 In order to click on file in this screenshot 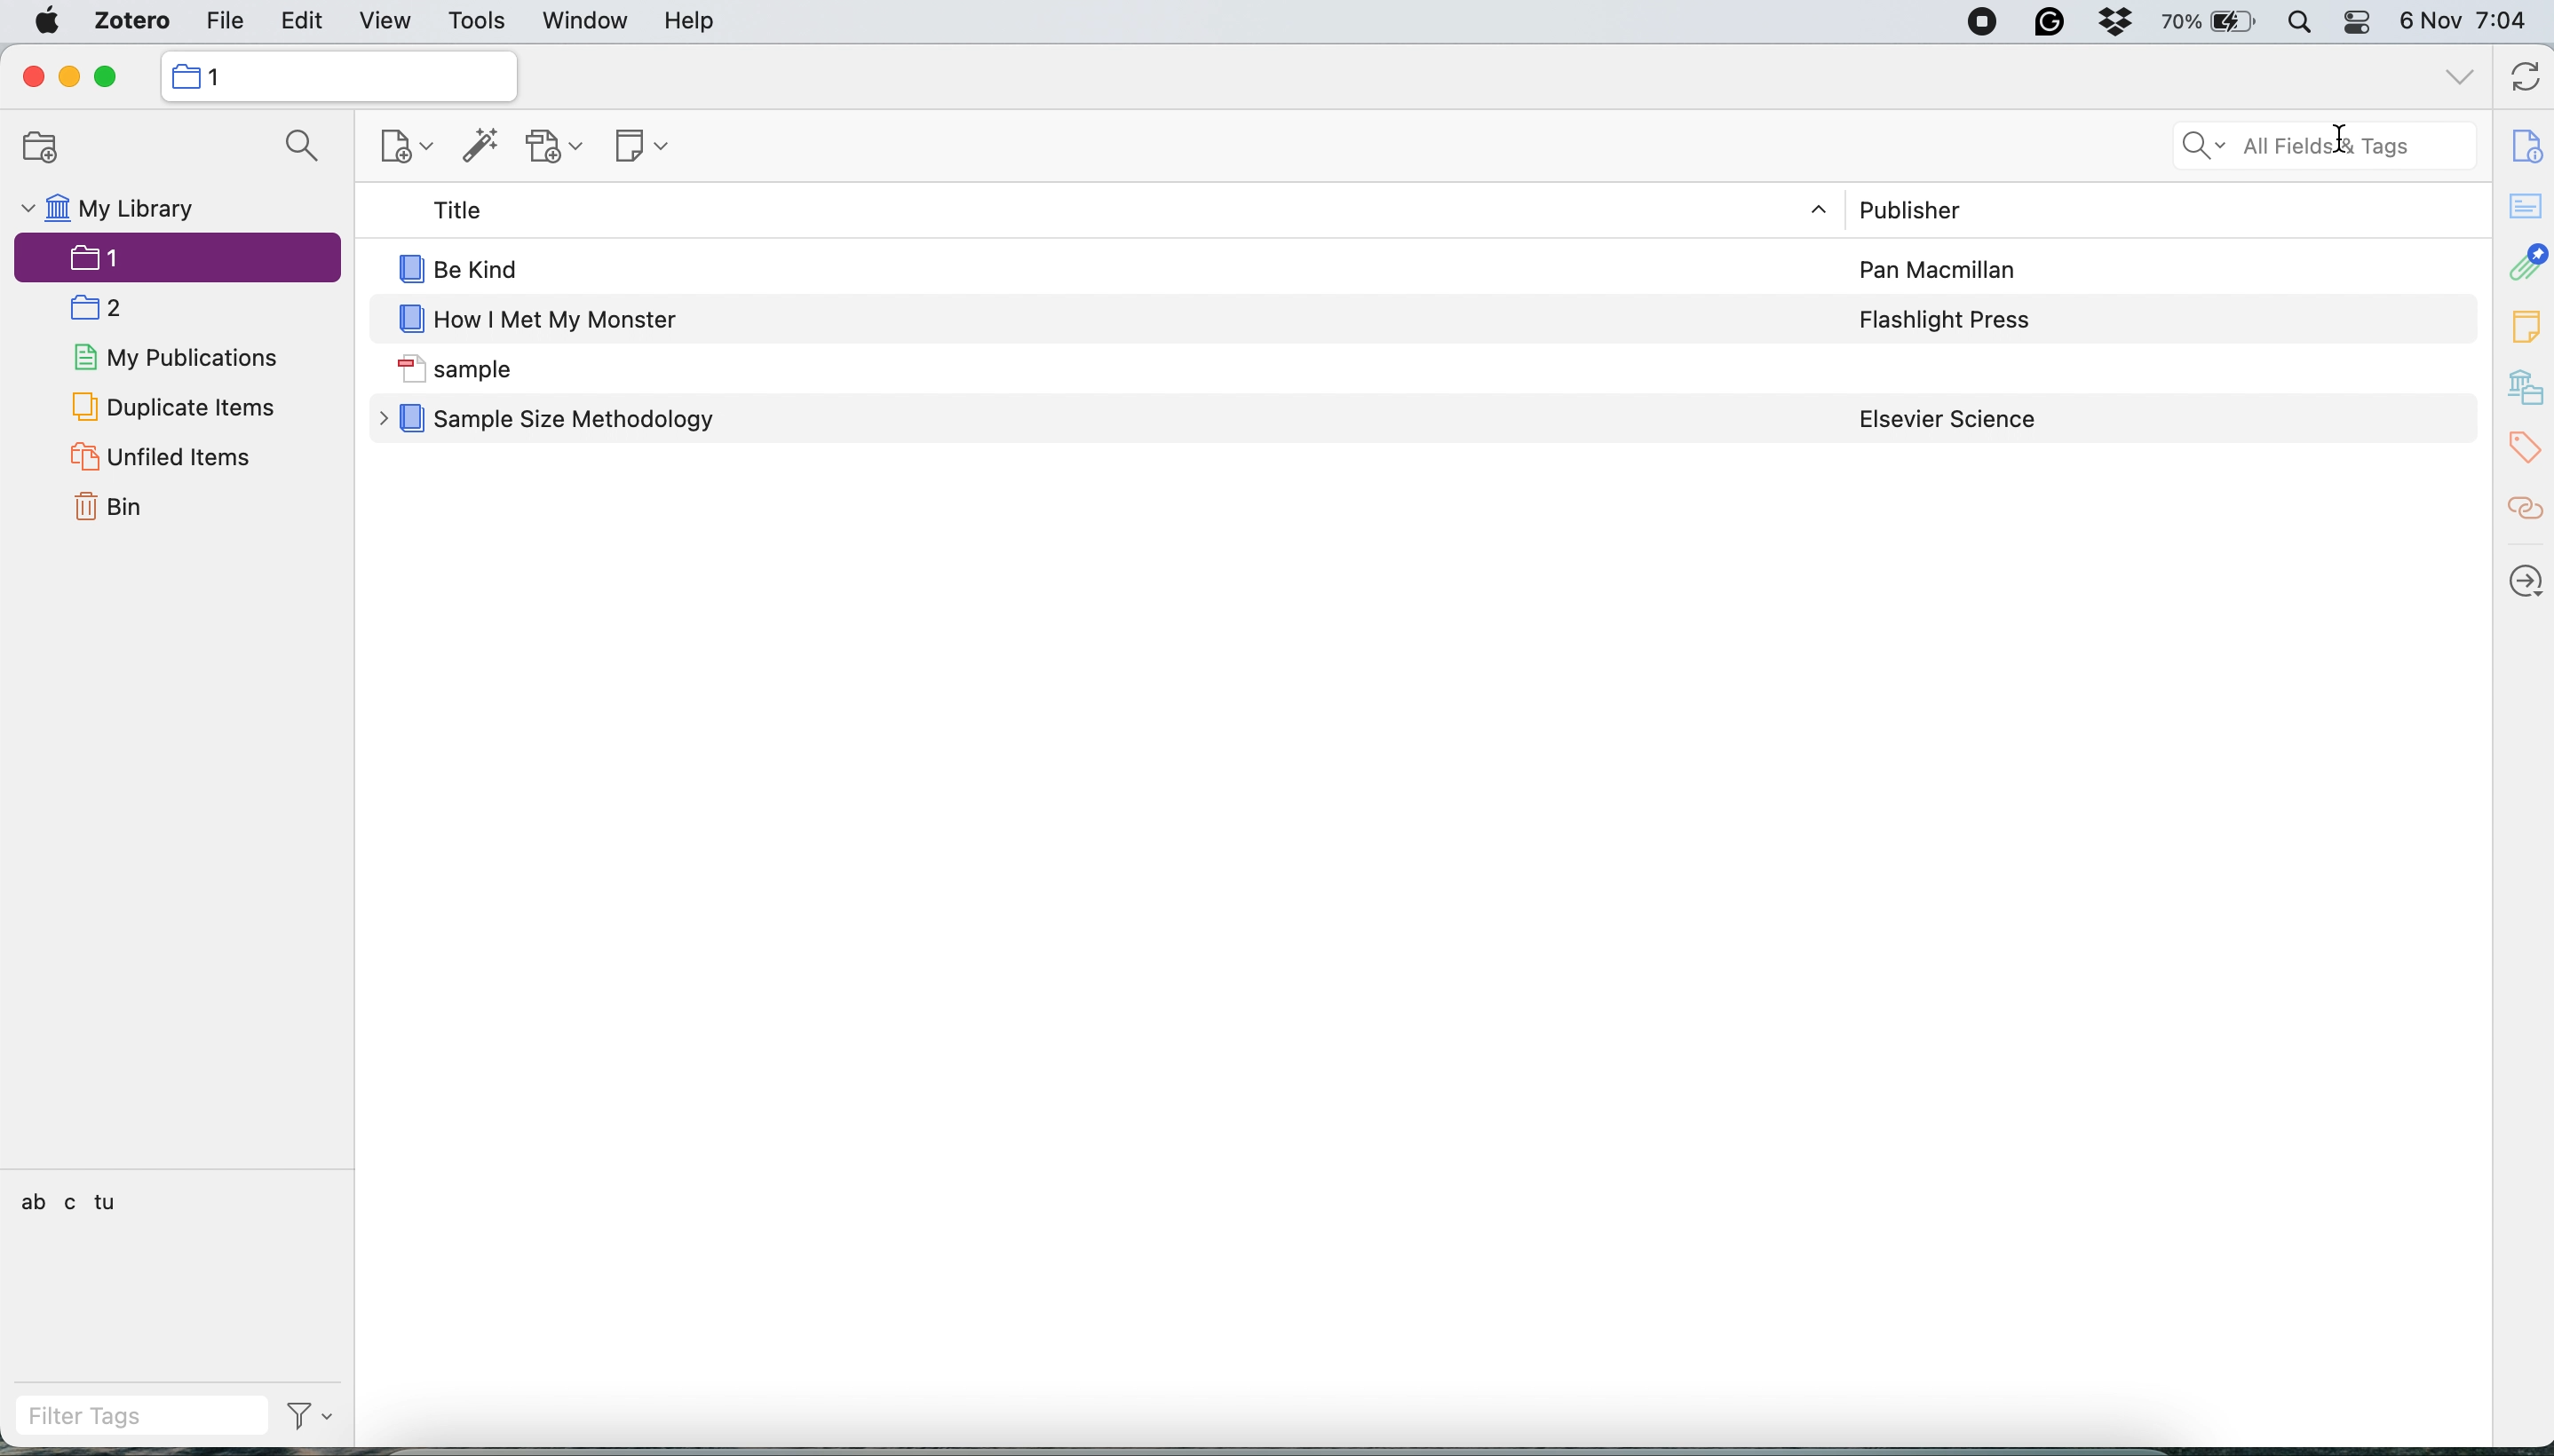, I will do `click(234, 22)`.